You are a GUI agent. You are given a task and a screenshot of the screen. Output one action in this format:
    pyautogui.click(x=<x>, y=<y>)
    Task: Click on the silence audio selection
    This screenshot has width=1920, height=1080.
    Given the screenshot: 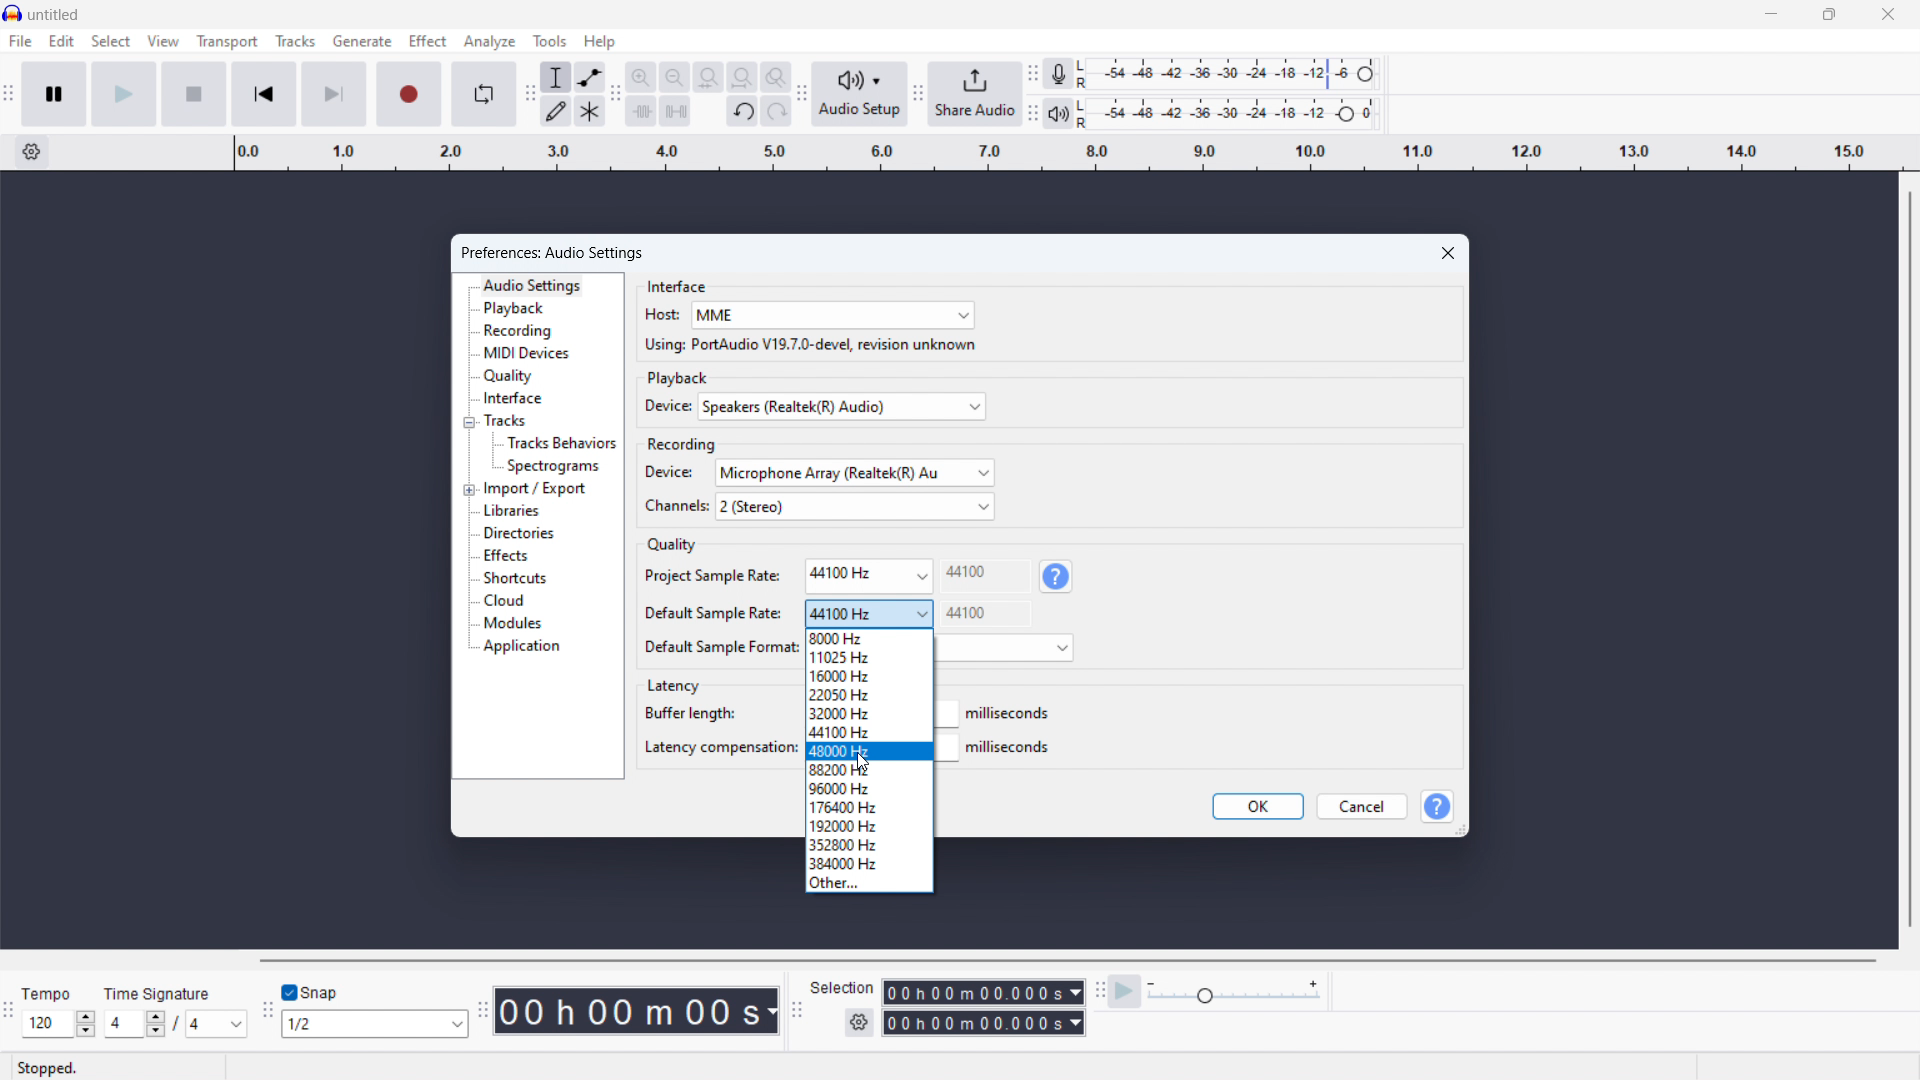 What is the action you would take?
    pyautogui.click(x=676, y=111)
    